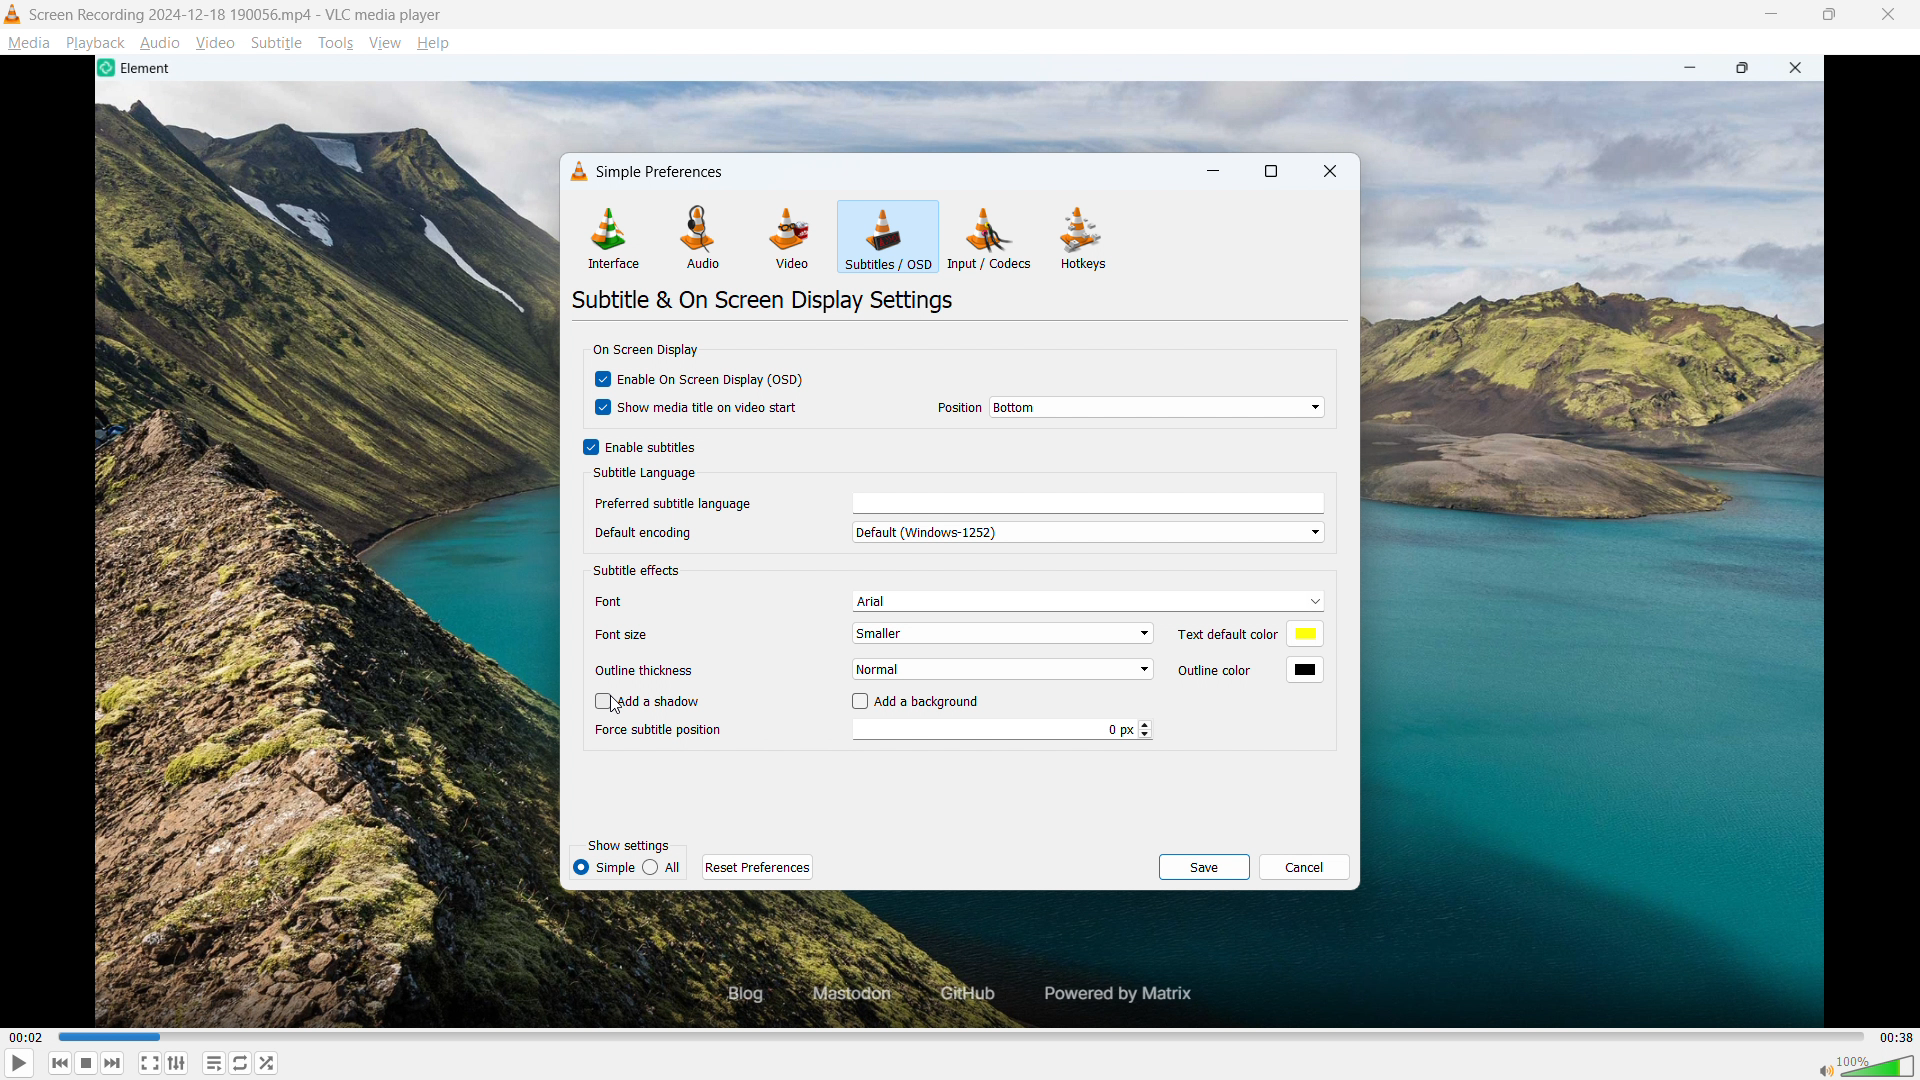 Image resolution: width=1920 pixels, height=1080 pixels. I want to click on Show advanced settings , so click(176, 1064).